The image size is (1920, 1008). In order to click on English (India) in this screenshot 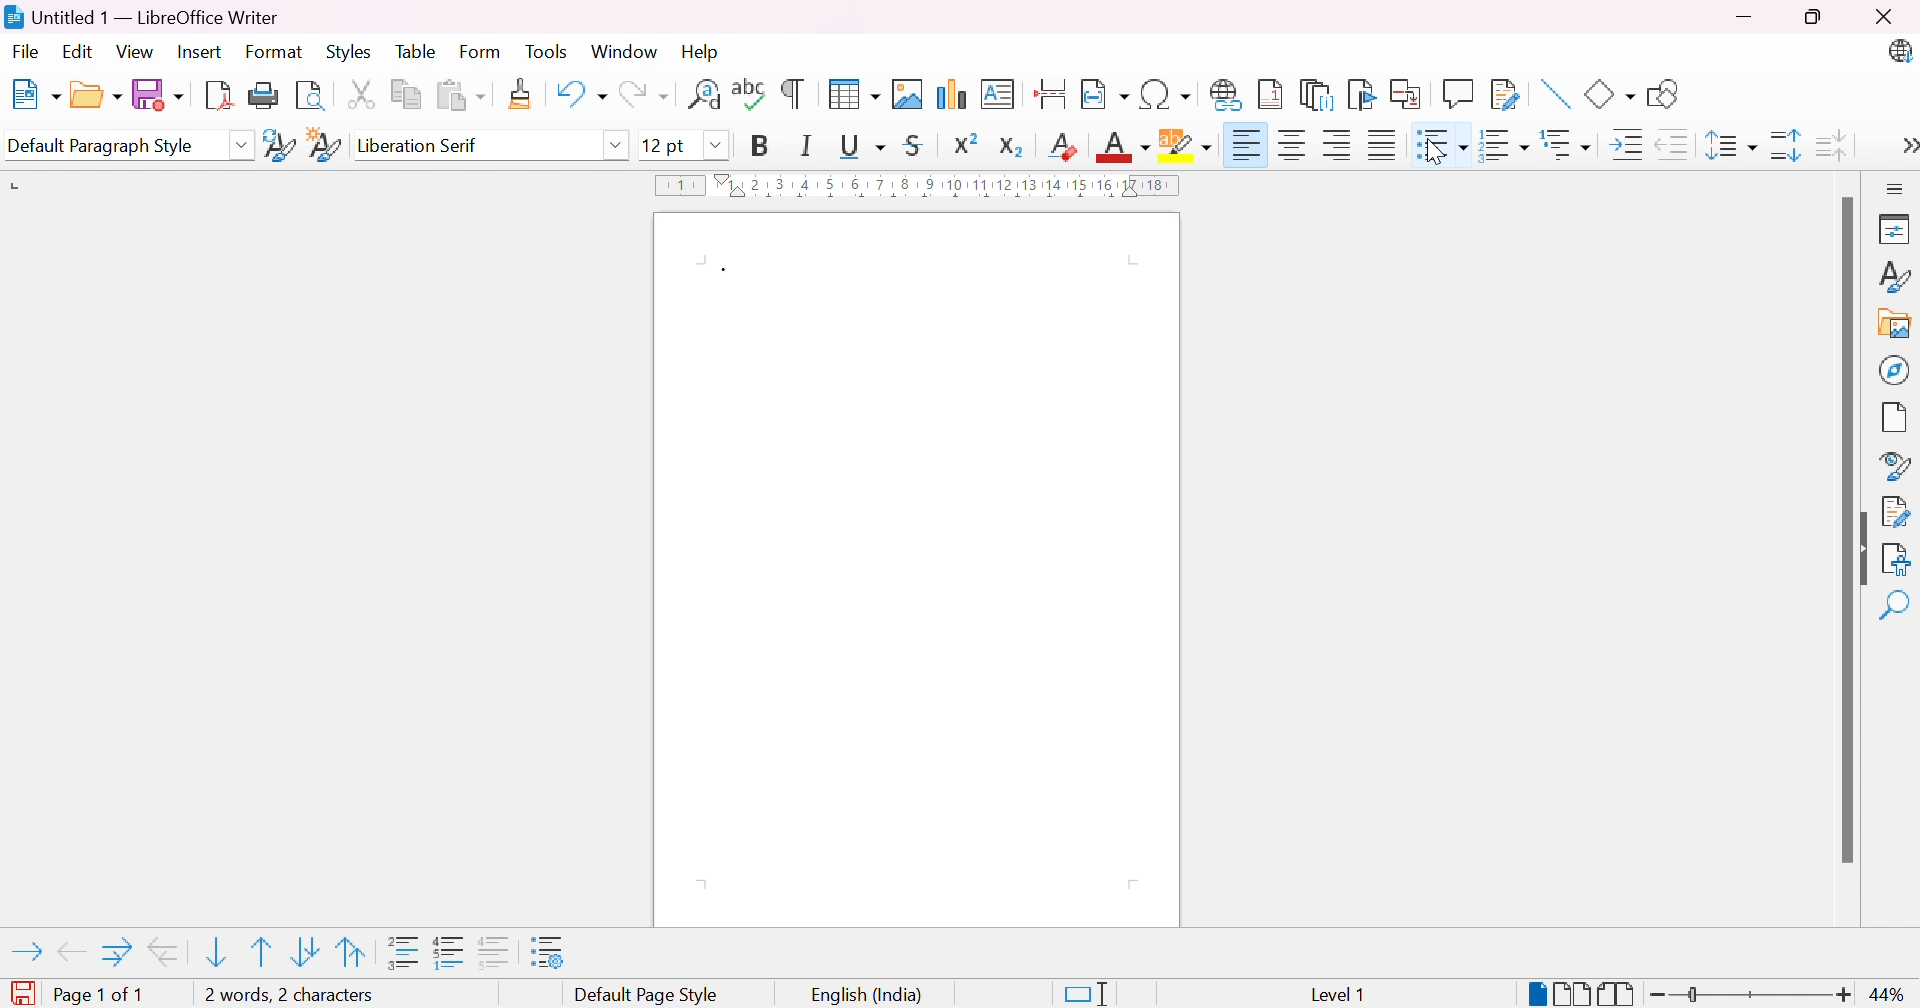, I will do `click(869, 996)`.